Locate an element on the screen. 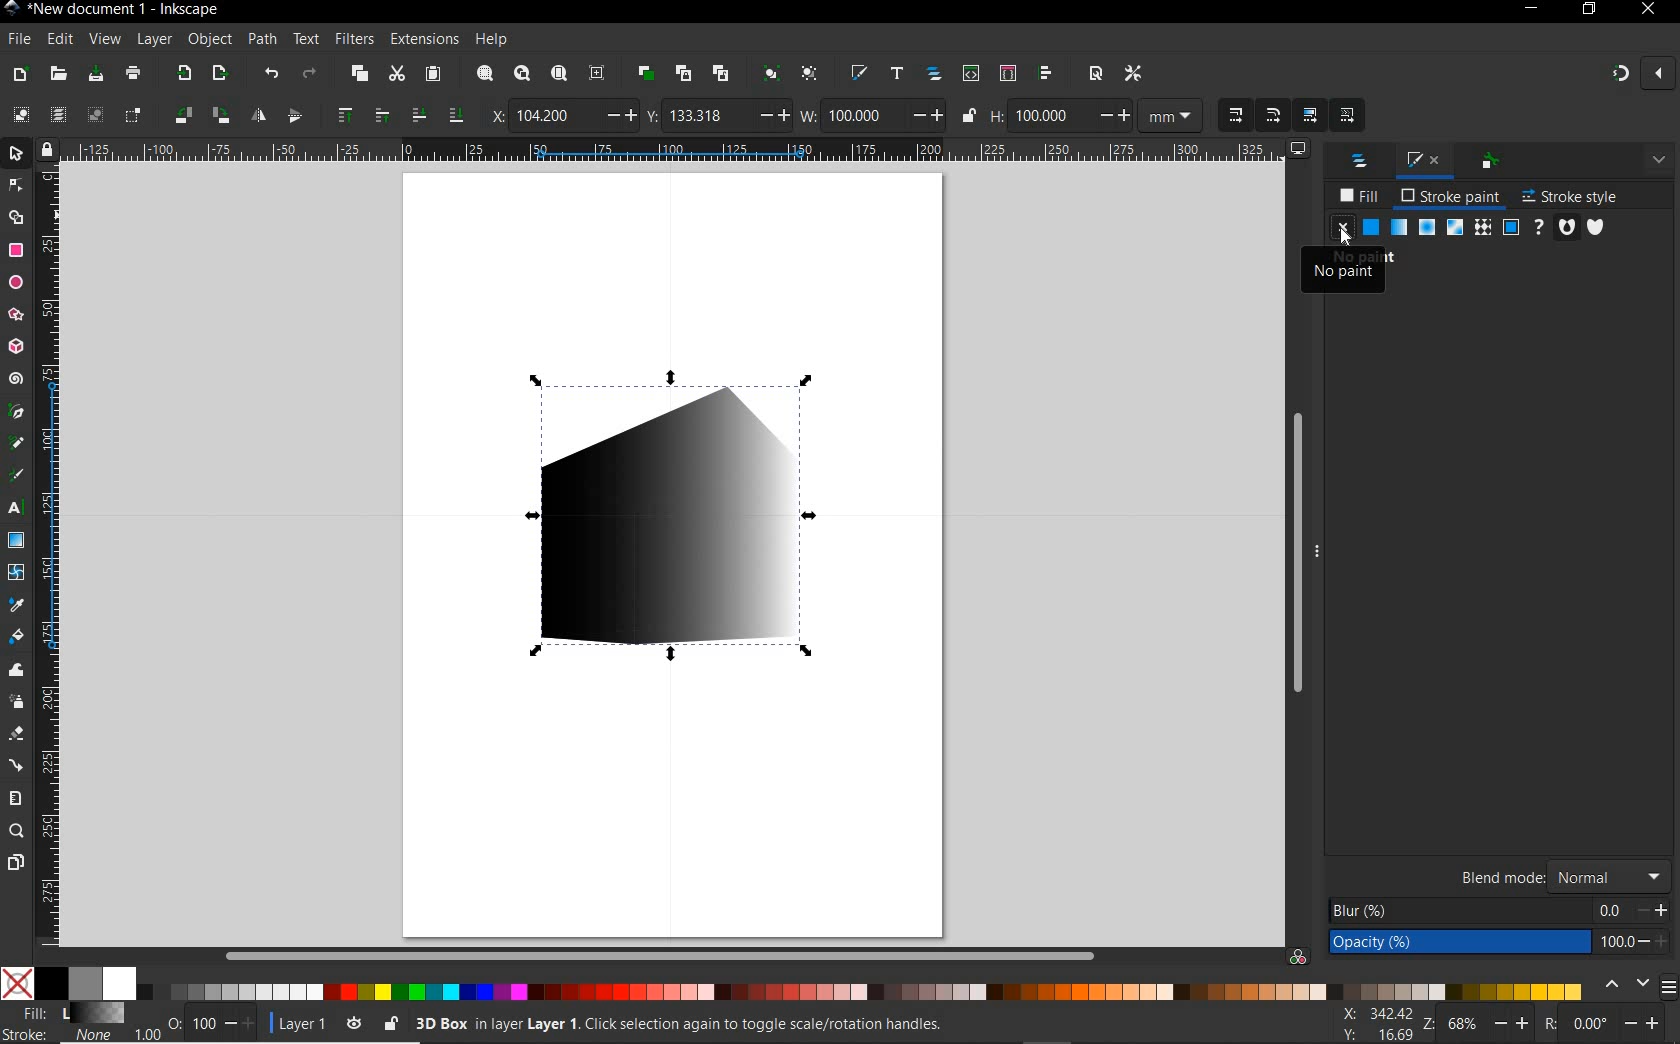  NO OBJECTS SELECTED is located at coordinates (788, 1027).